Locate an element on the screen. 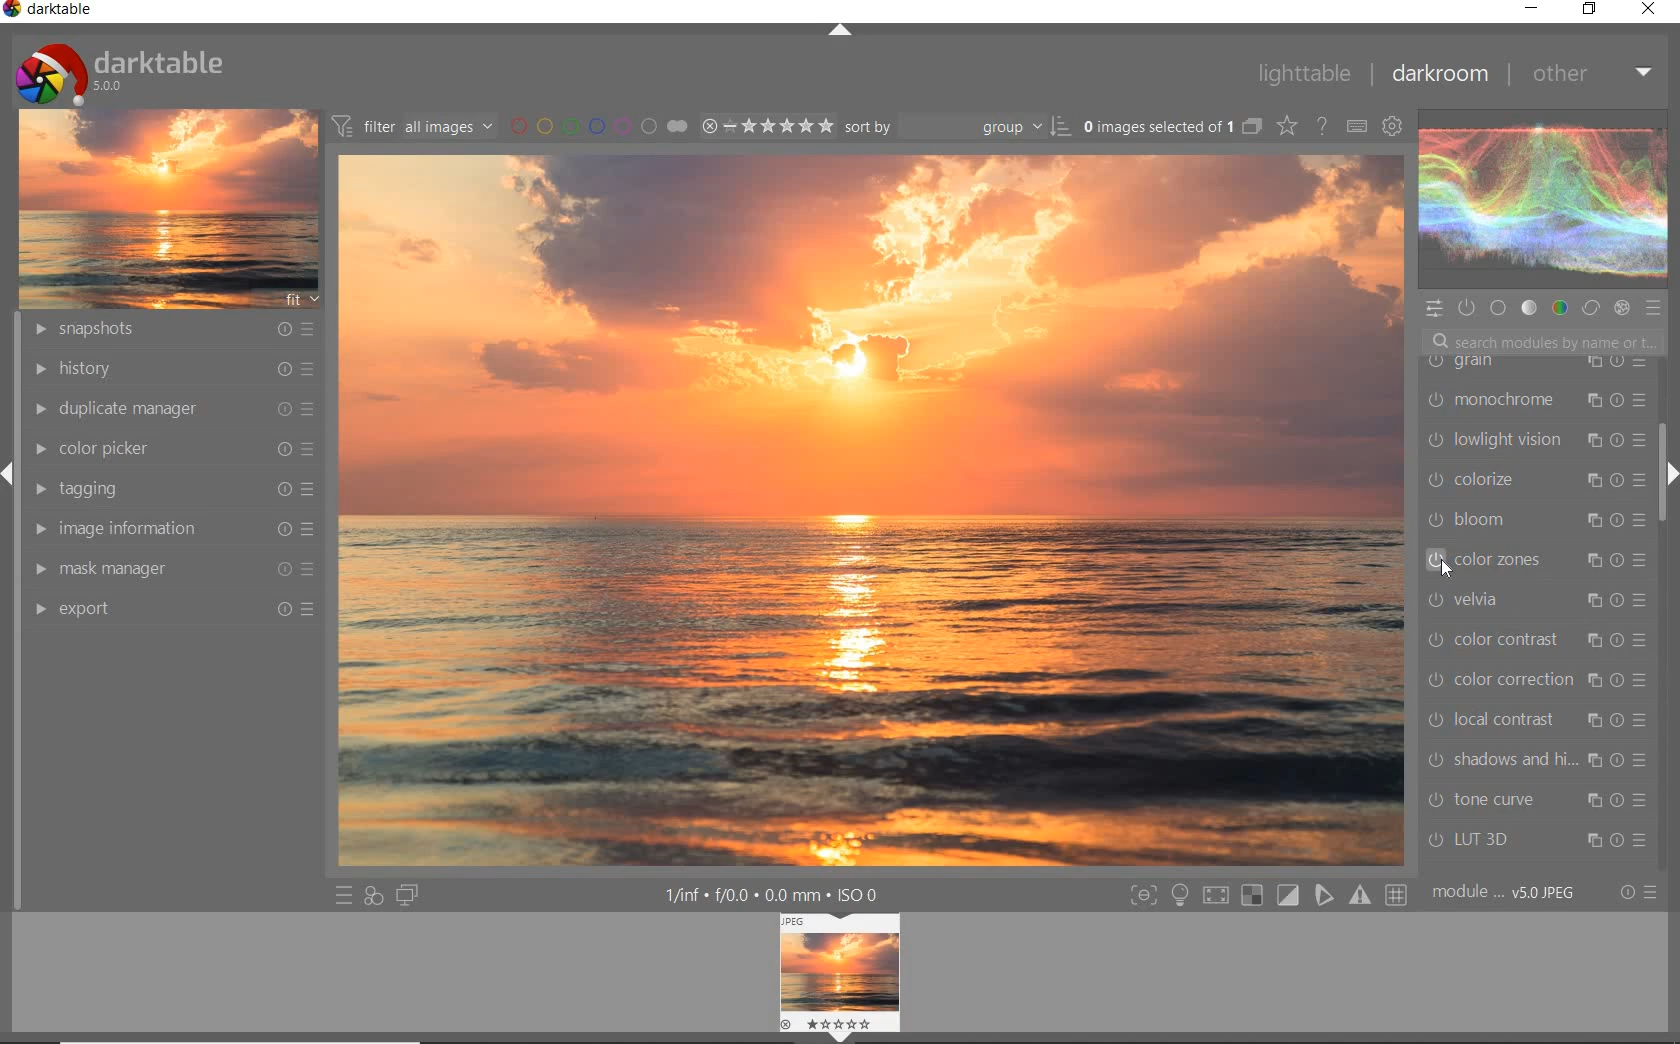 This screenshot has width=1680, height=1044. SORT is located at coordinates (956, 127).